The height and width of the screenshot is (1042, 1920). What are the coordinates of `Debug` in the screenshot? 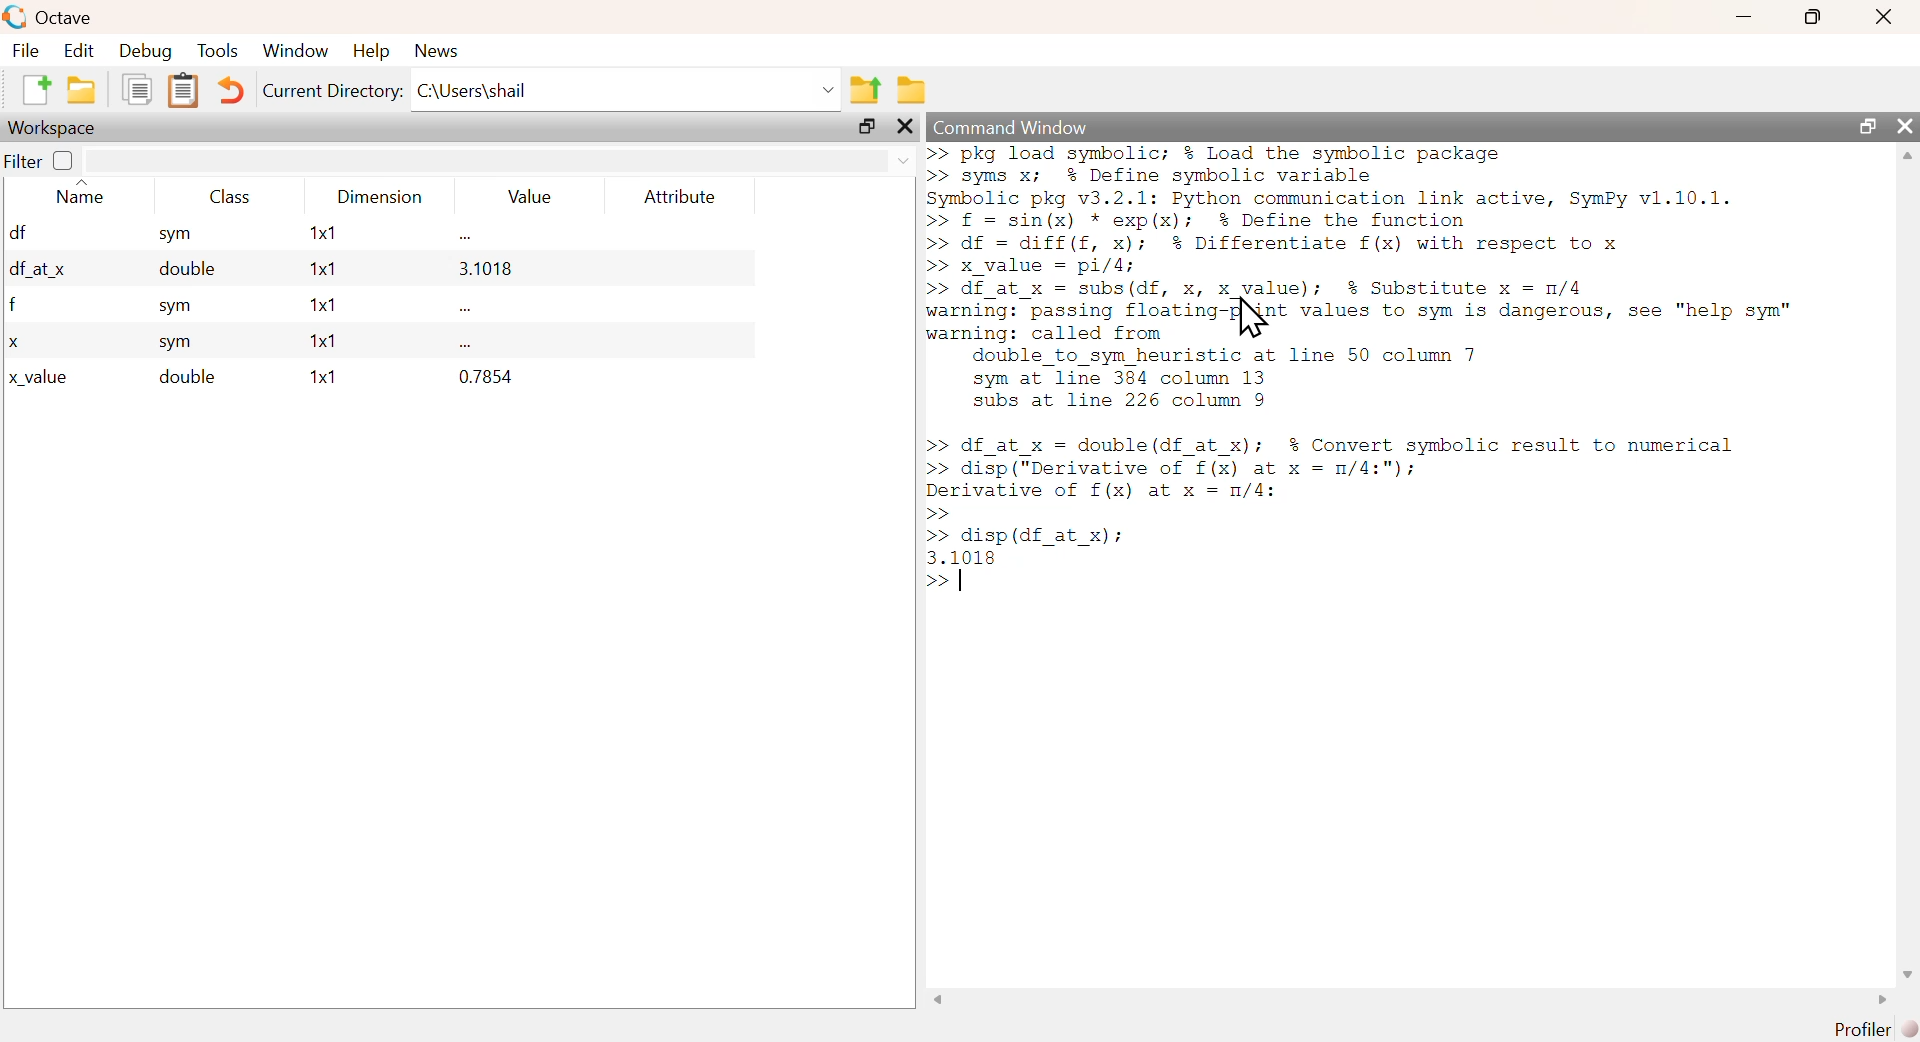 It's located at (144, 52).